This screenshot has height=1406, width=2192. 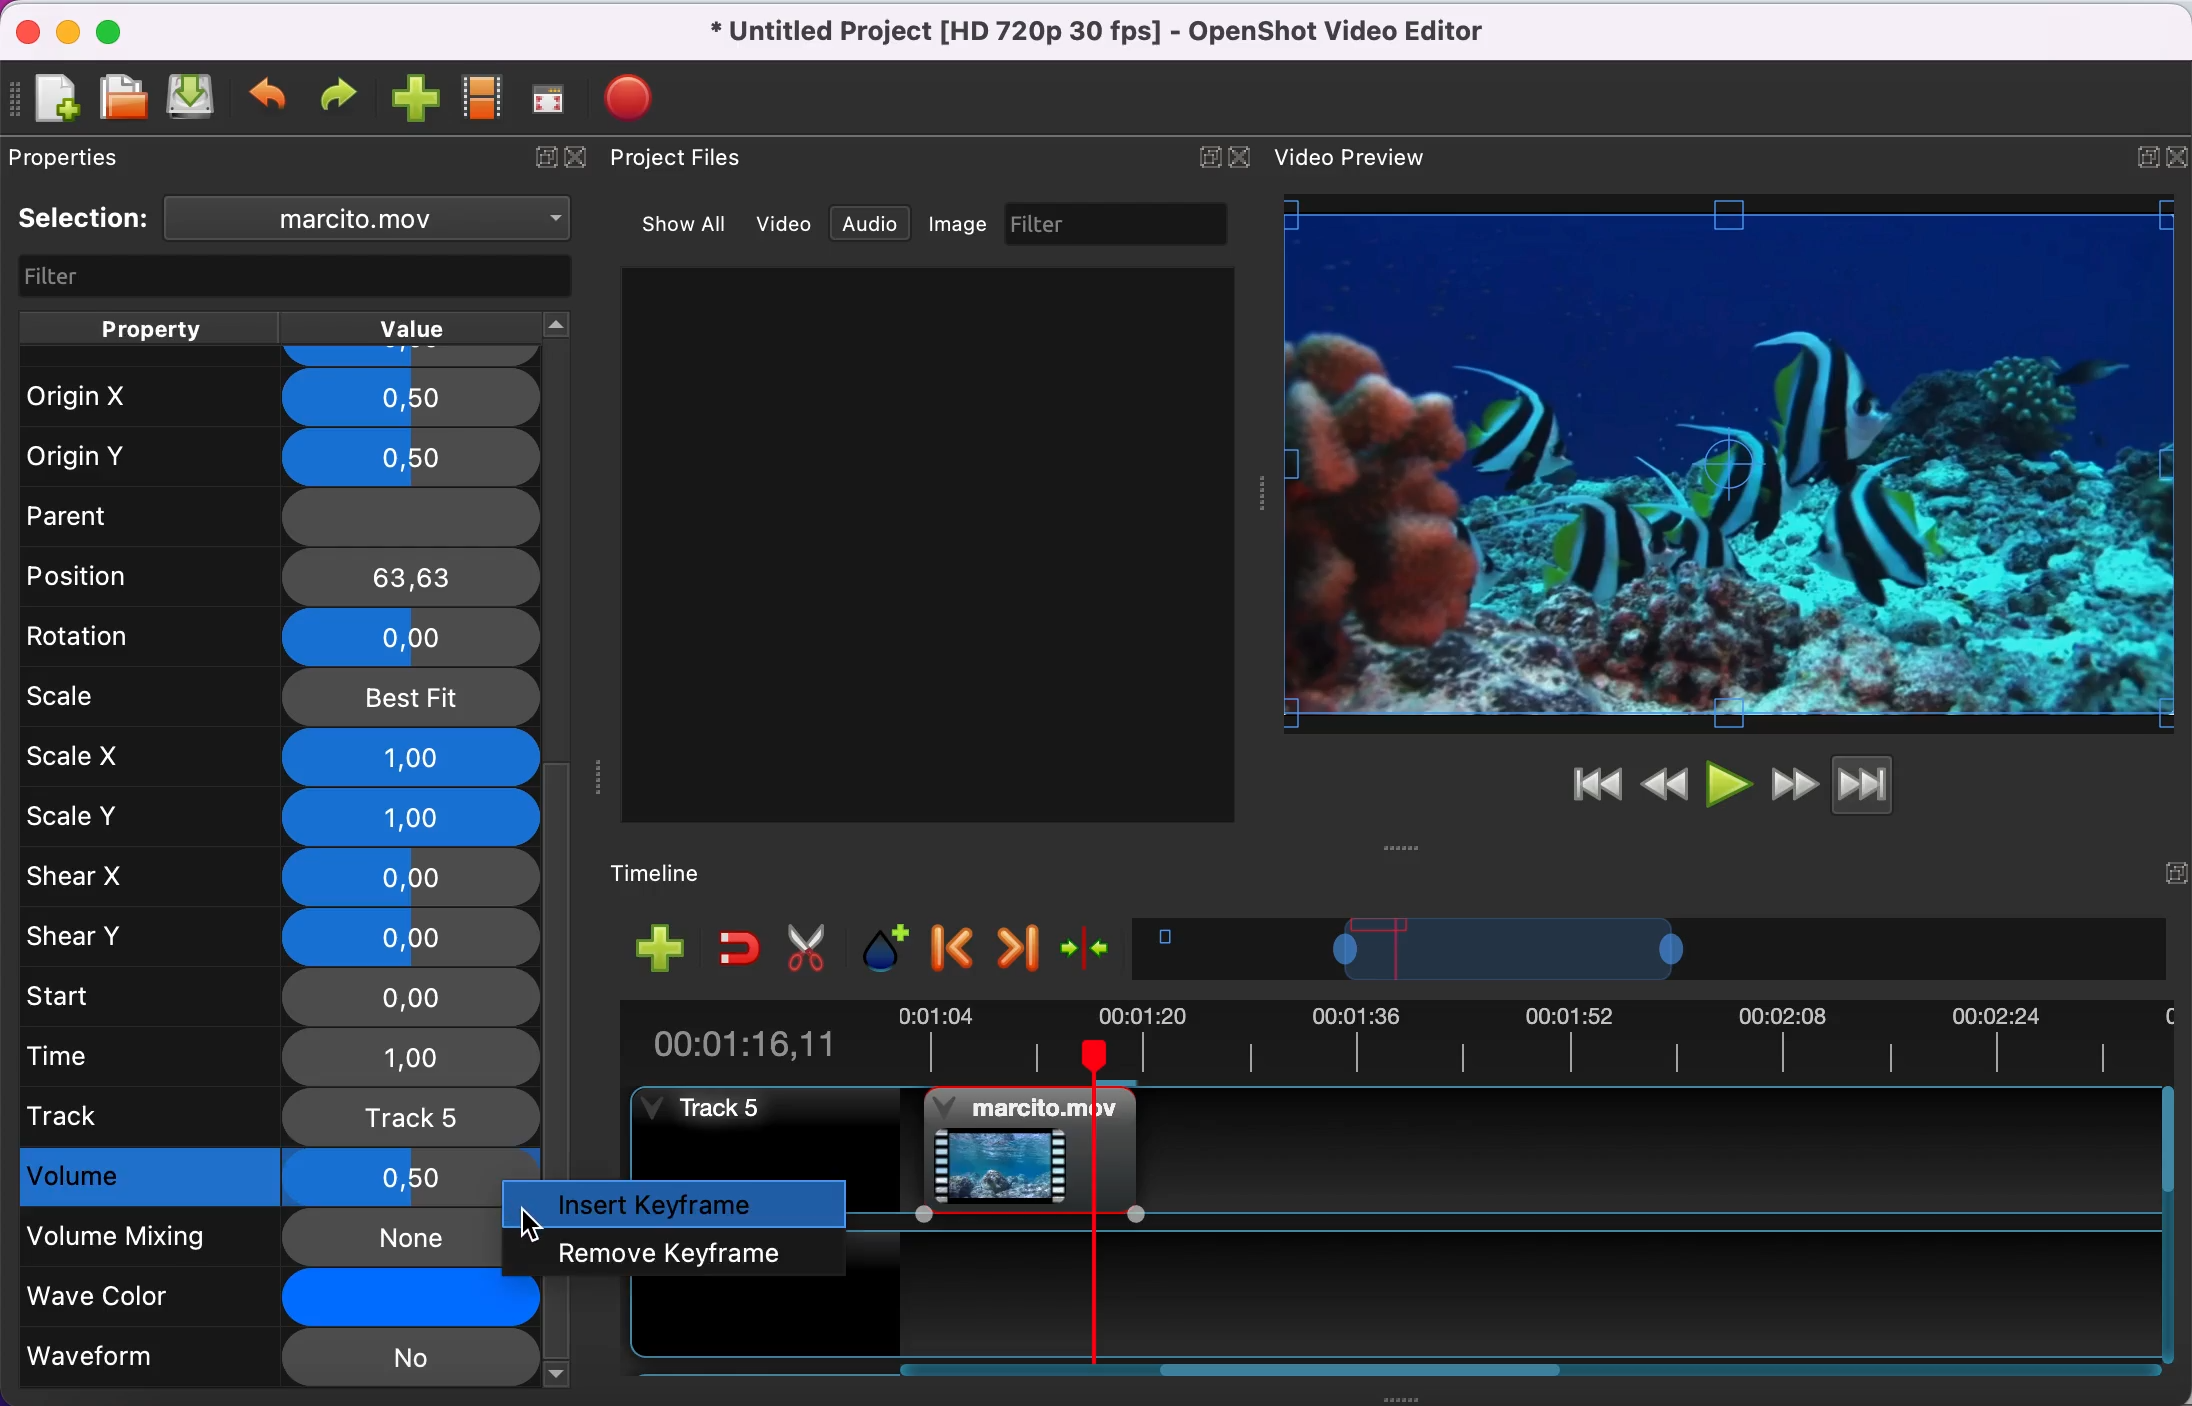 What do you see at coordinates (271, 636) in the screenshot?
I see `rotation 0` at bounding box center [271, 636].